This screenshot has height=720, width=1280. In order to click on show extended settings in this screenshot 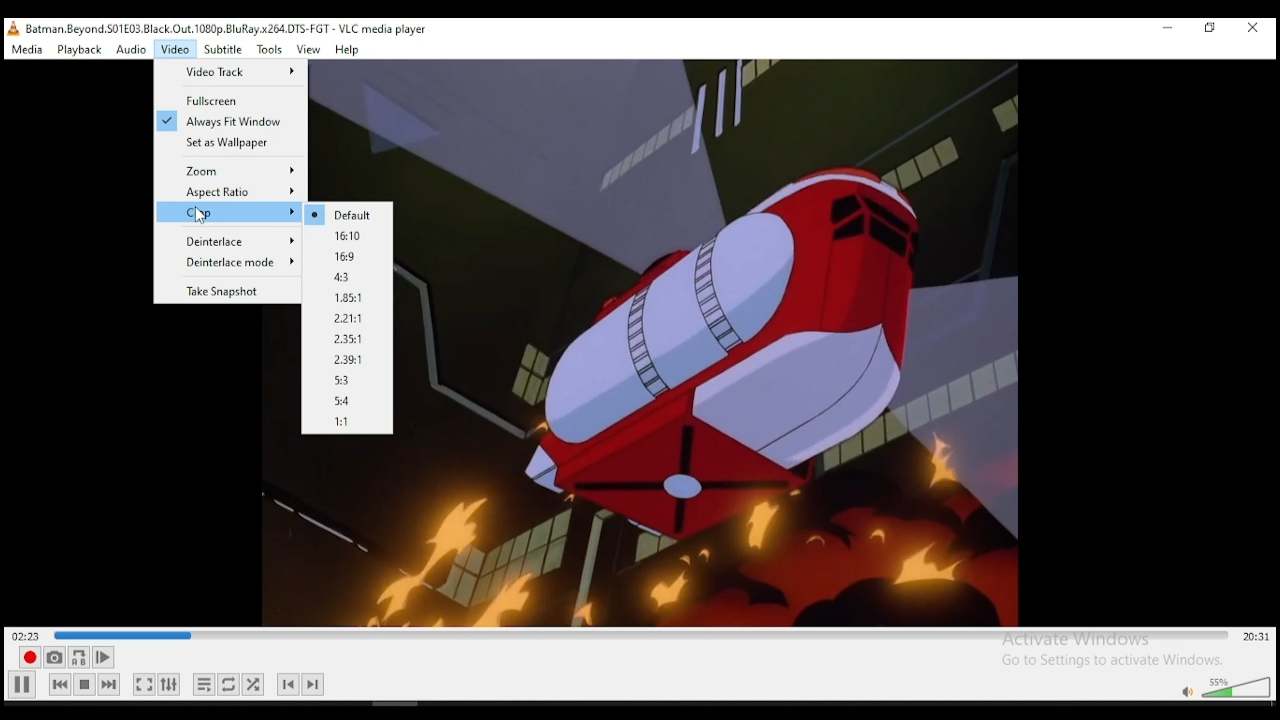, I will do `click(169, 684)`.